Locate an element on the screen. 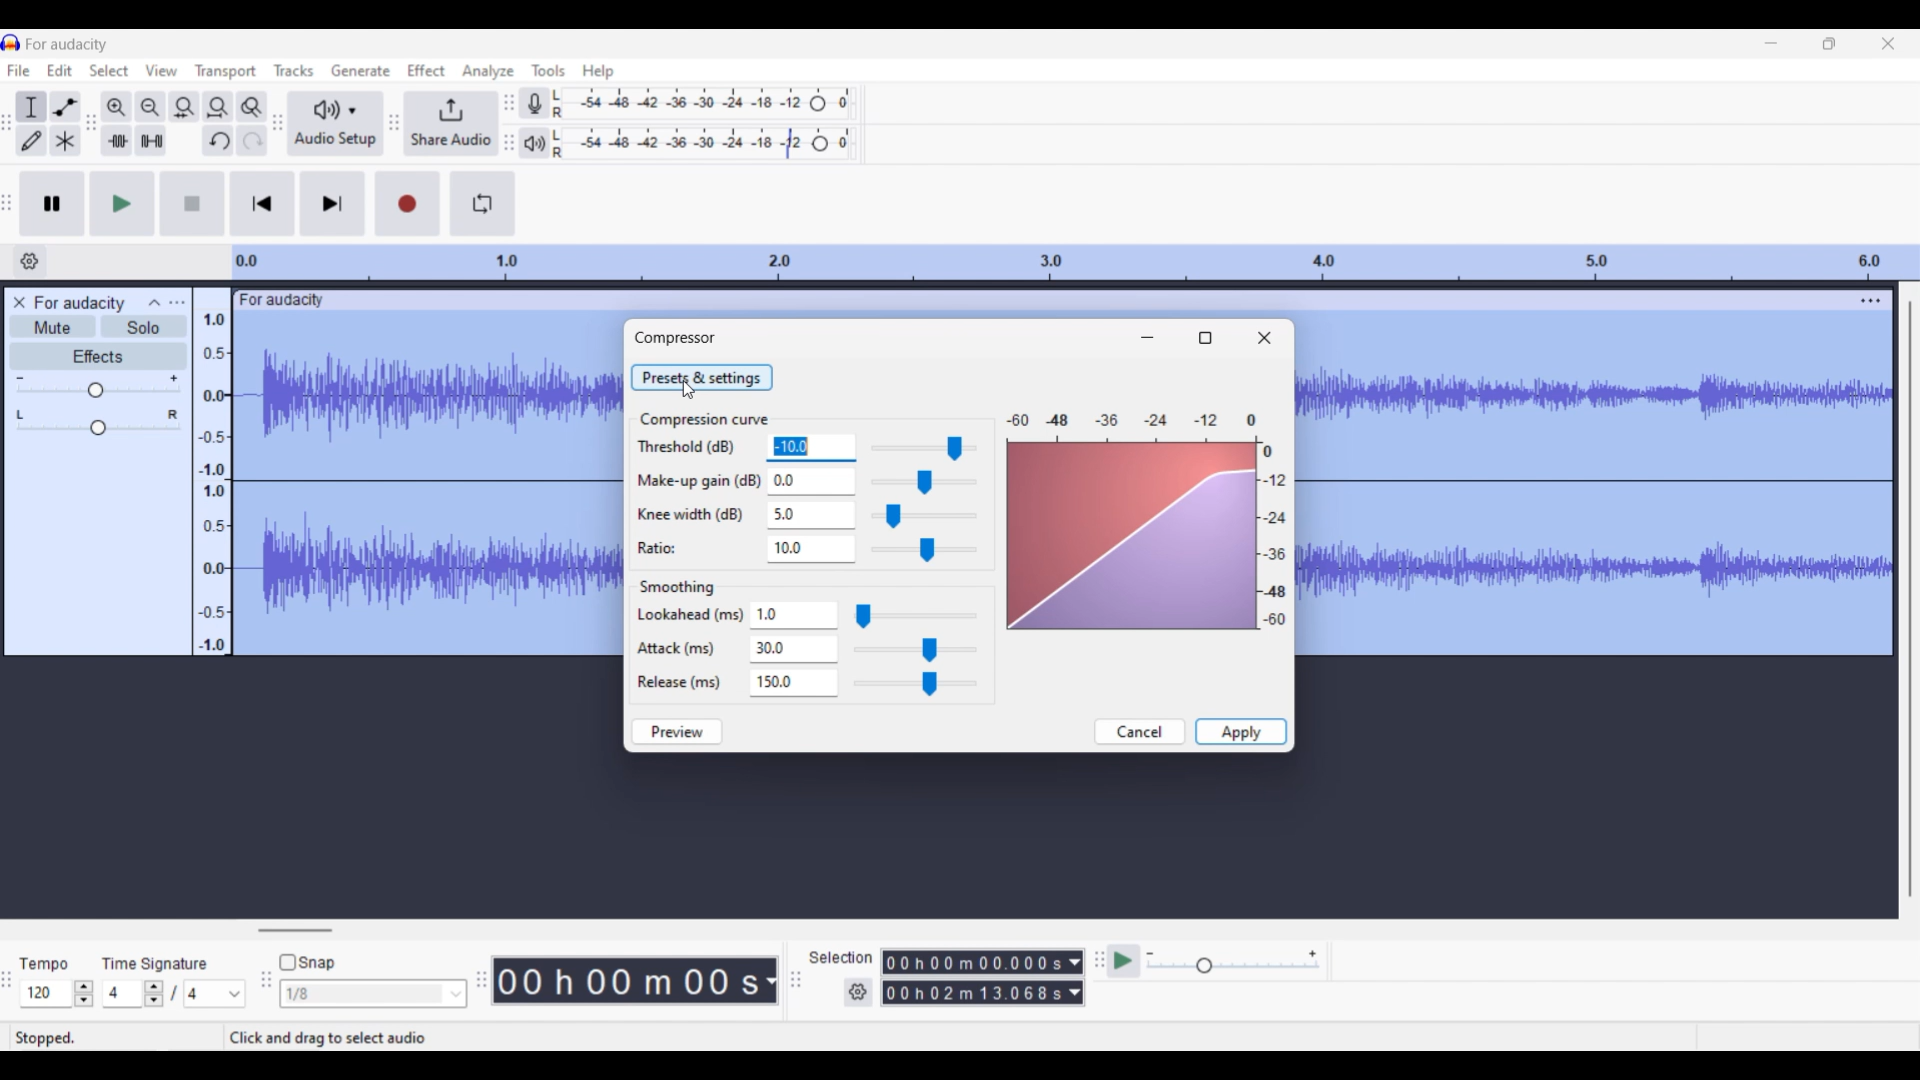 Image resolution: width=1920 pixels, height=1080 pixels. Enable looping is located at coordinates (483, 203).